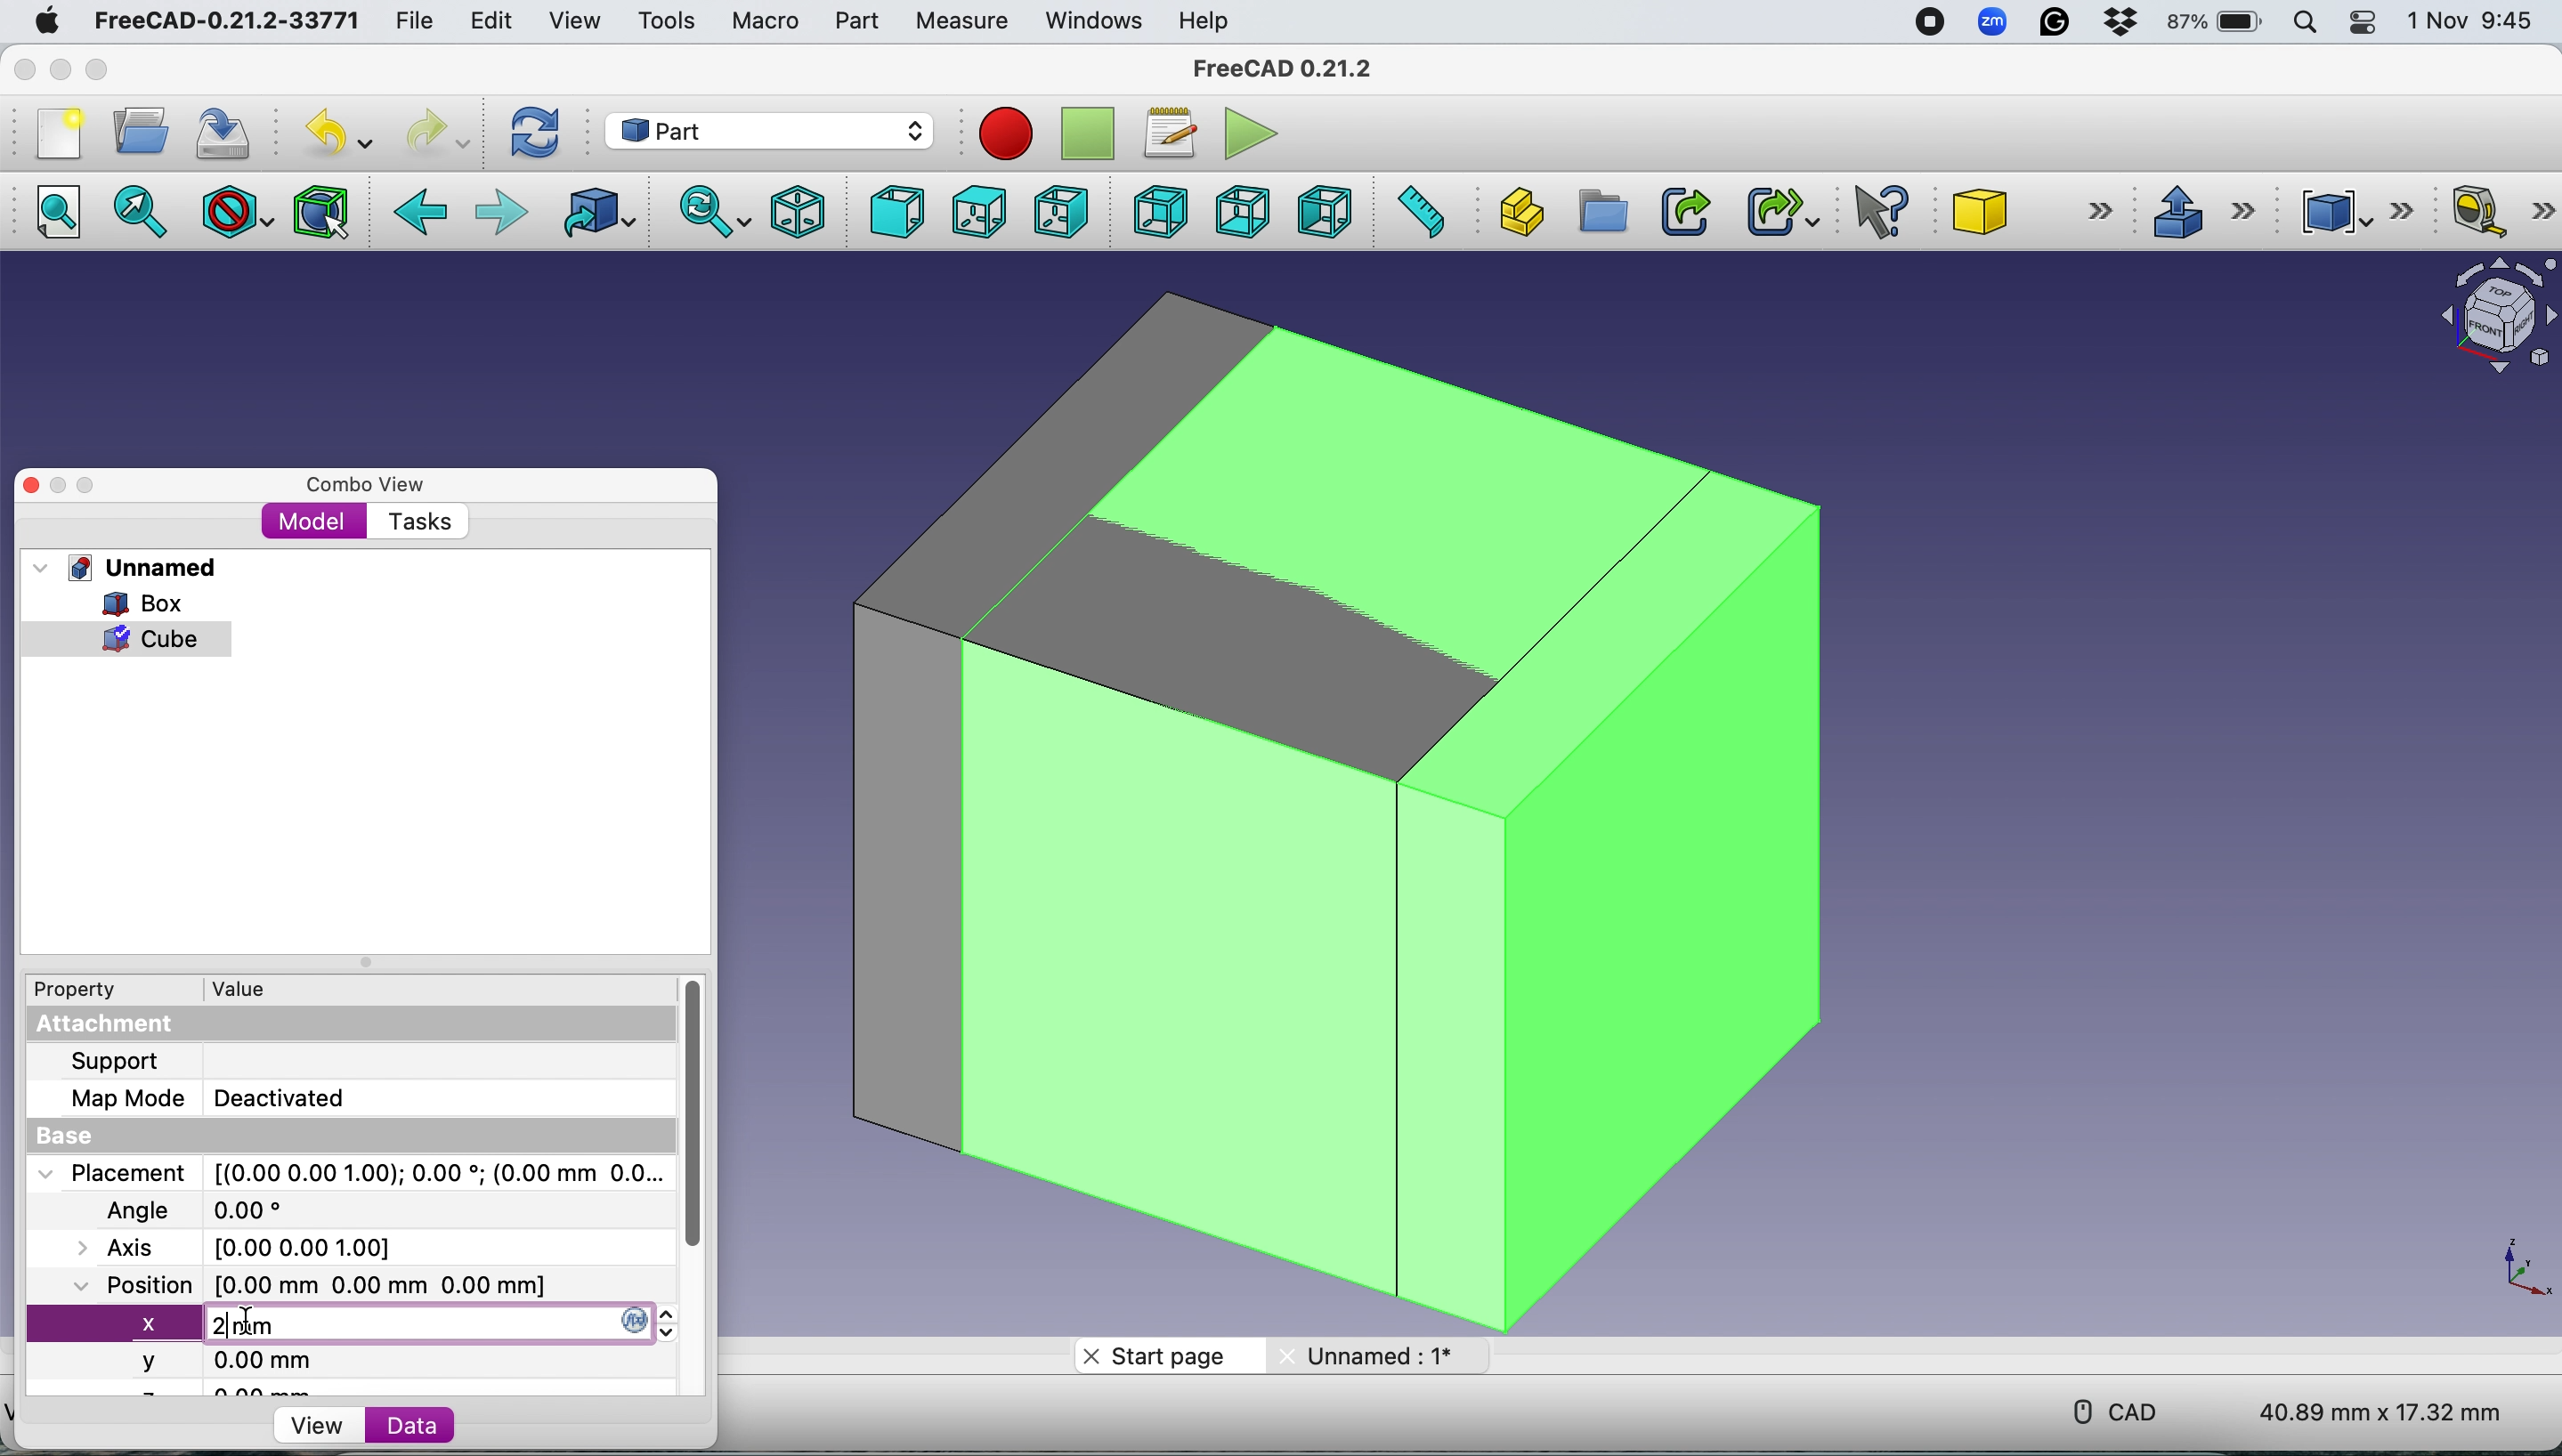 Image resolution: width=2562 pixels, height=1456 pixels. Describe the element at coordinates (1312, 805) in the screenshot. I see `Box` at that location.